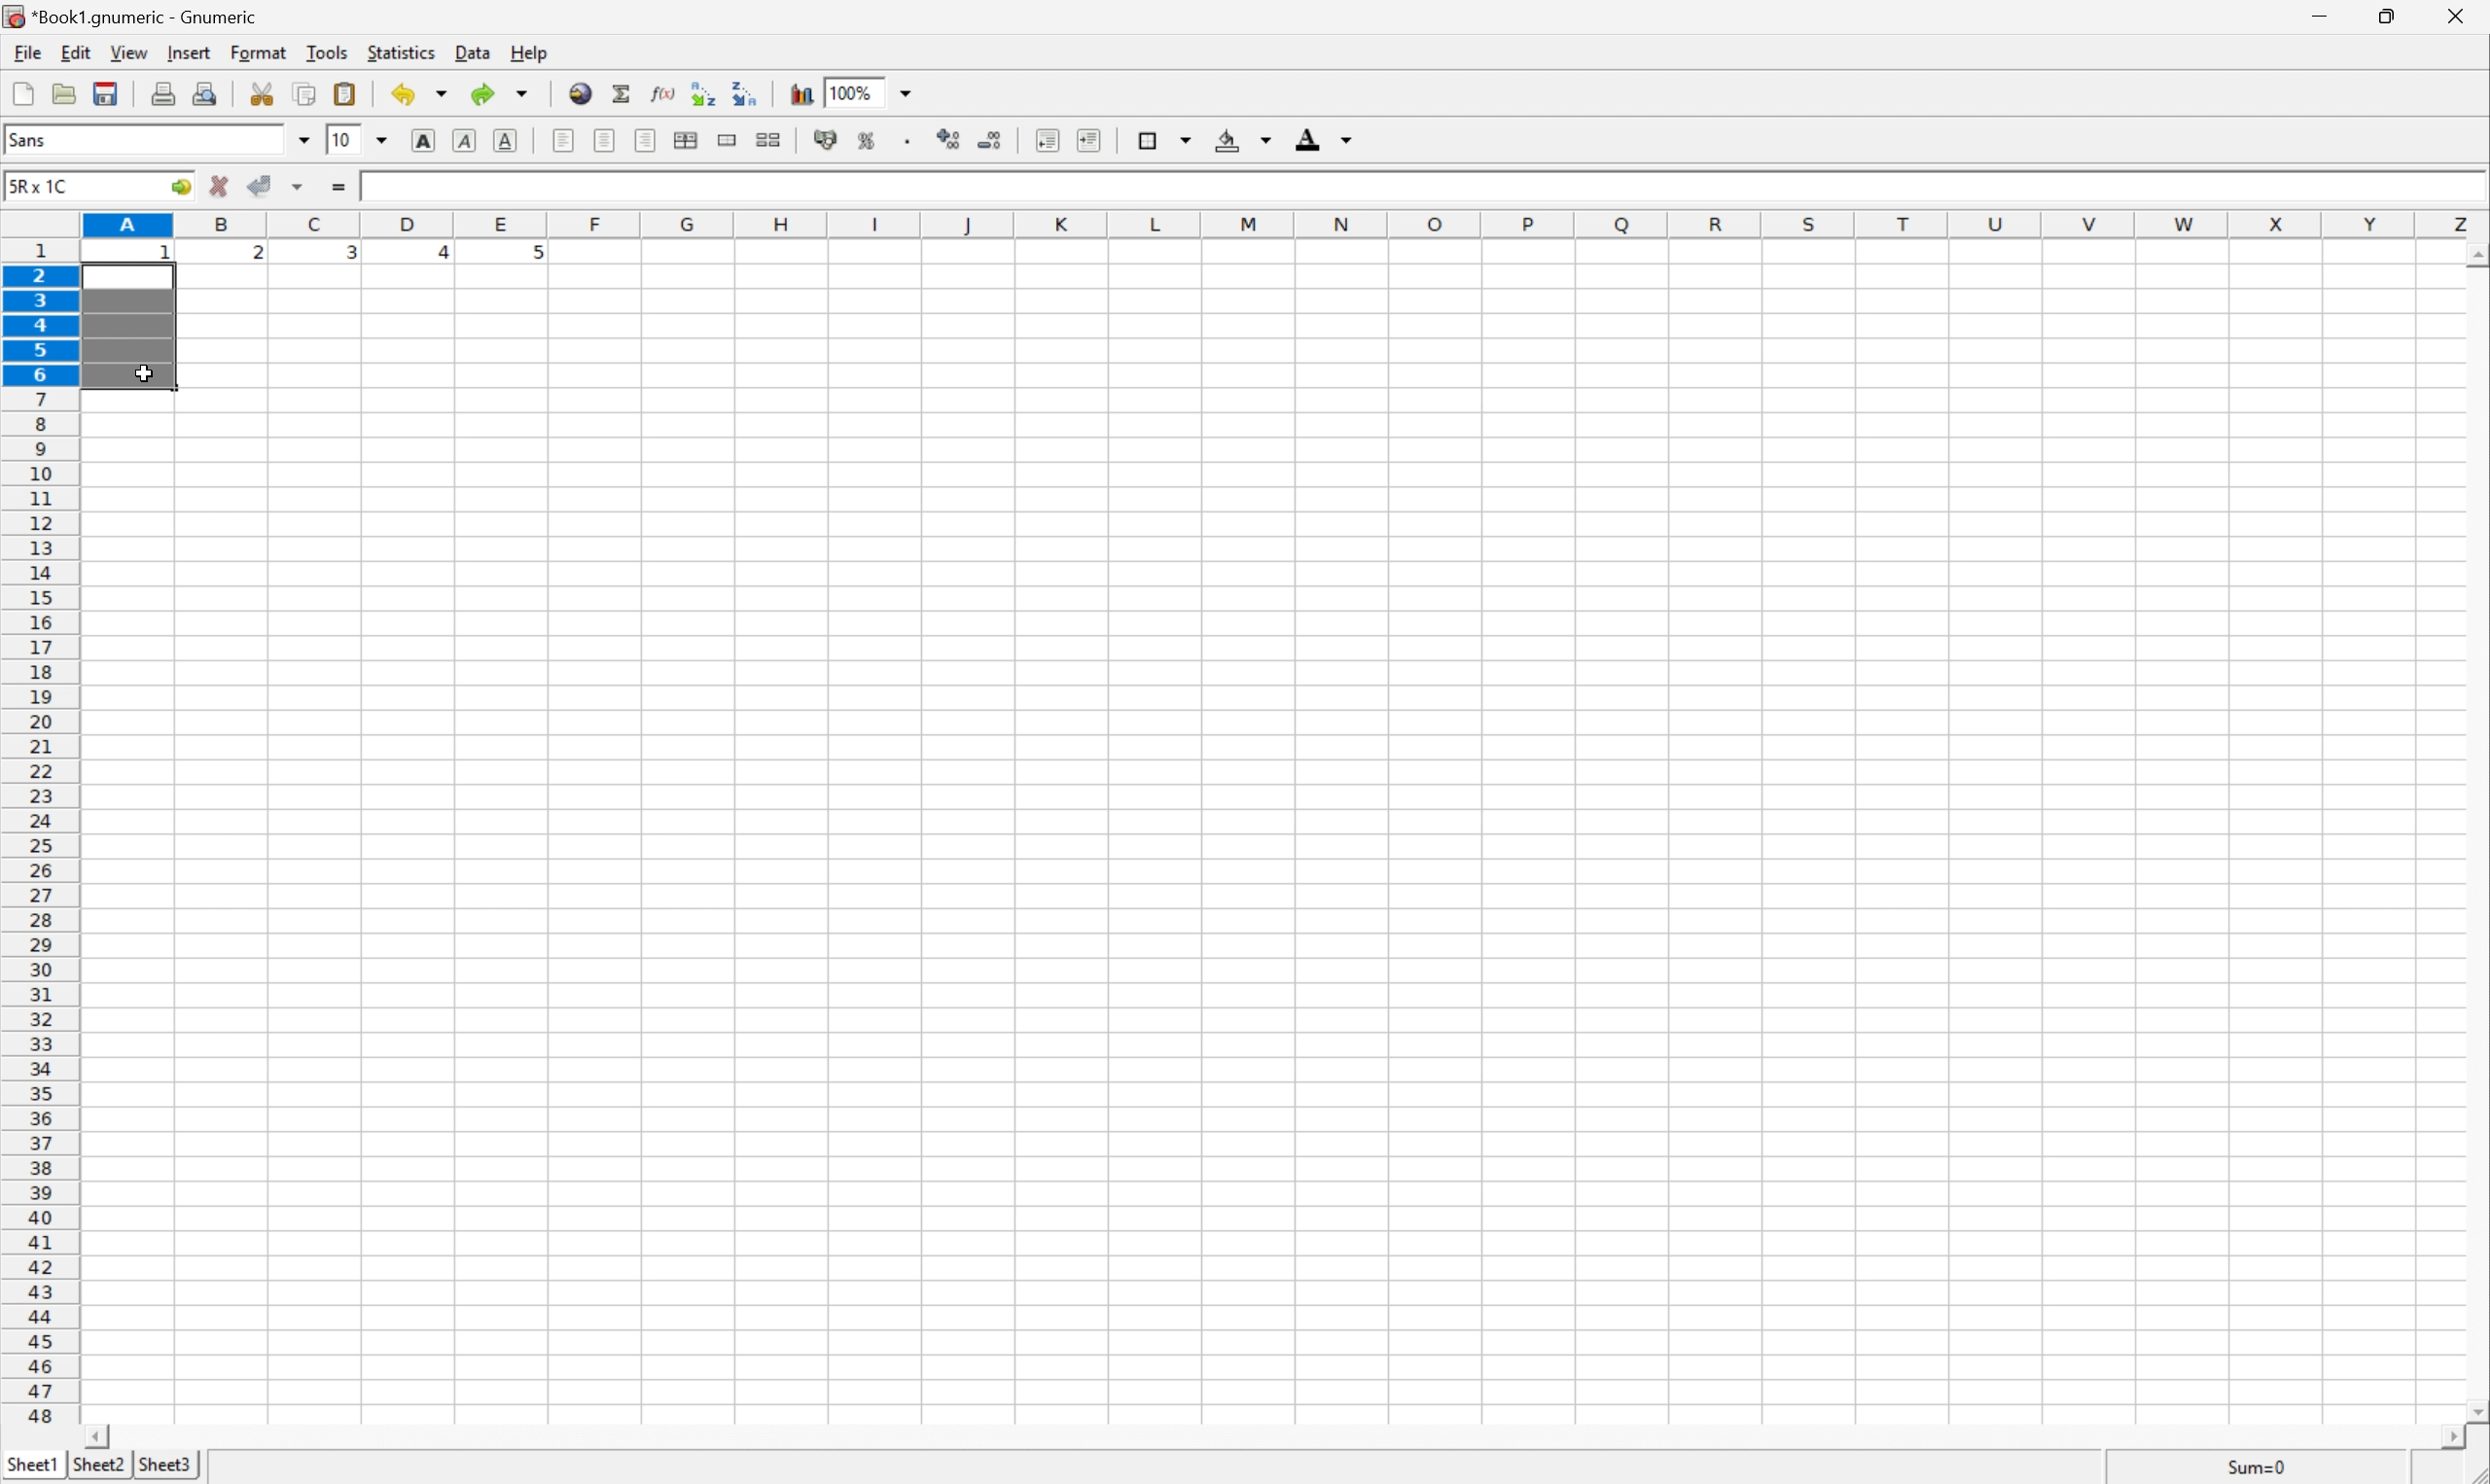  What do you see at coordinates (182, 188) in the screenshot?
I see `go to` at bounding box center [182, 188].